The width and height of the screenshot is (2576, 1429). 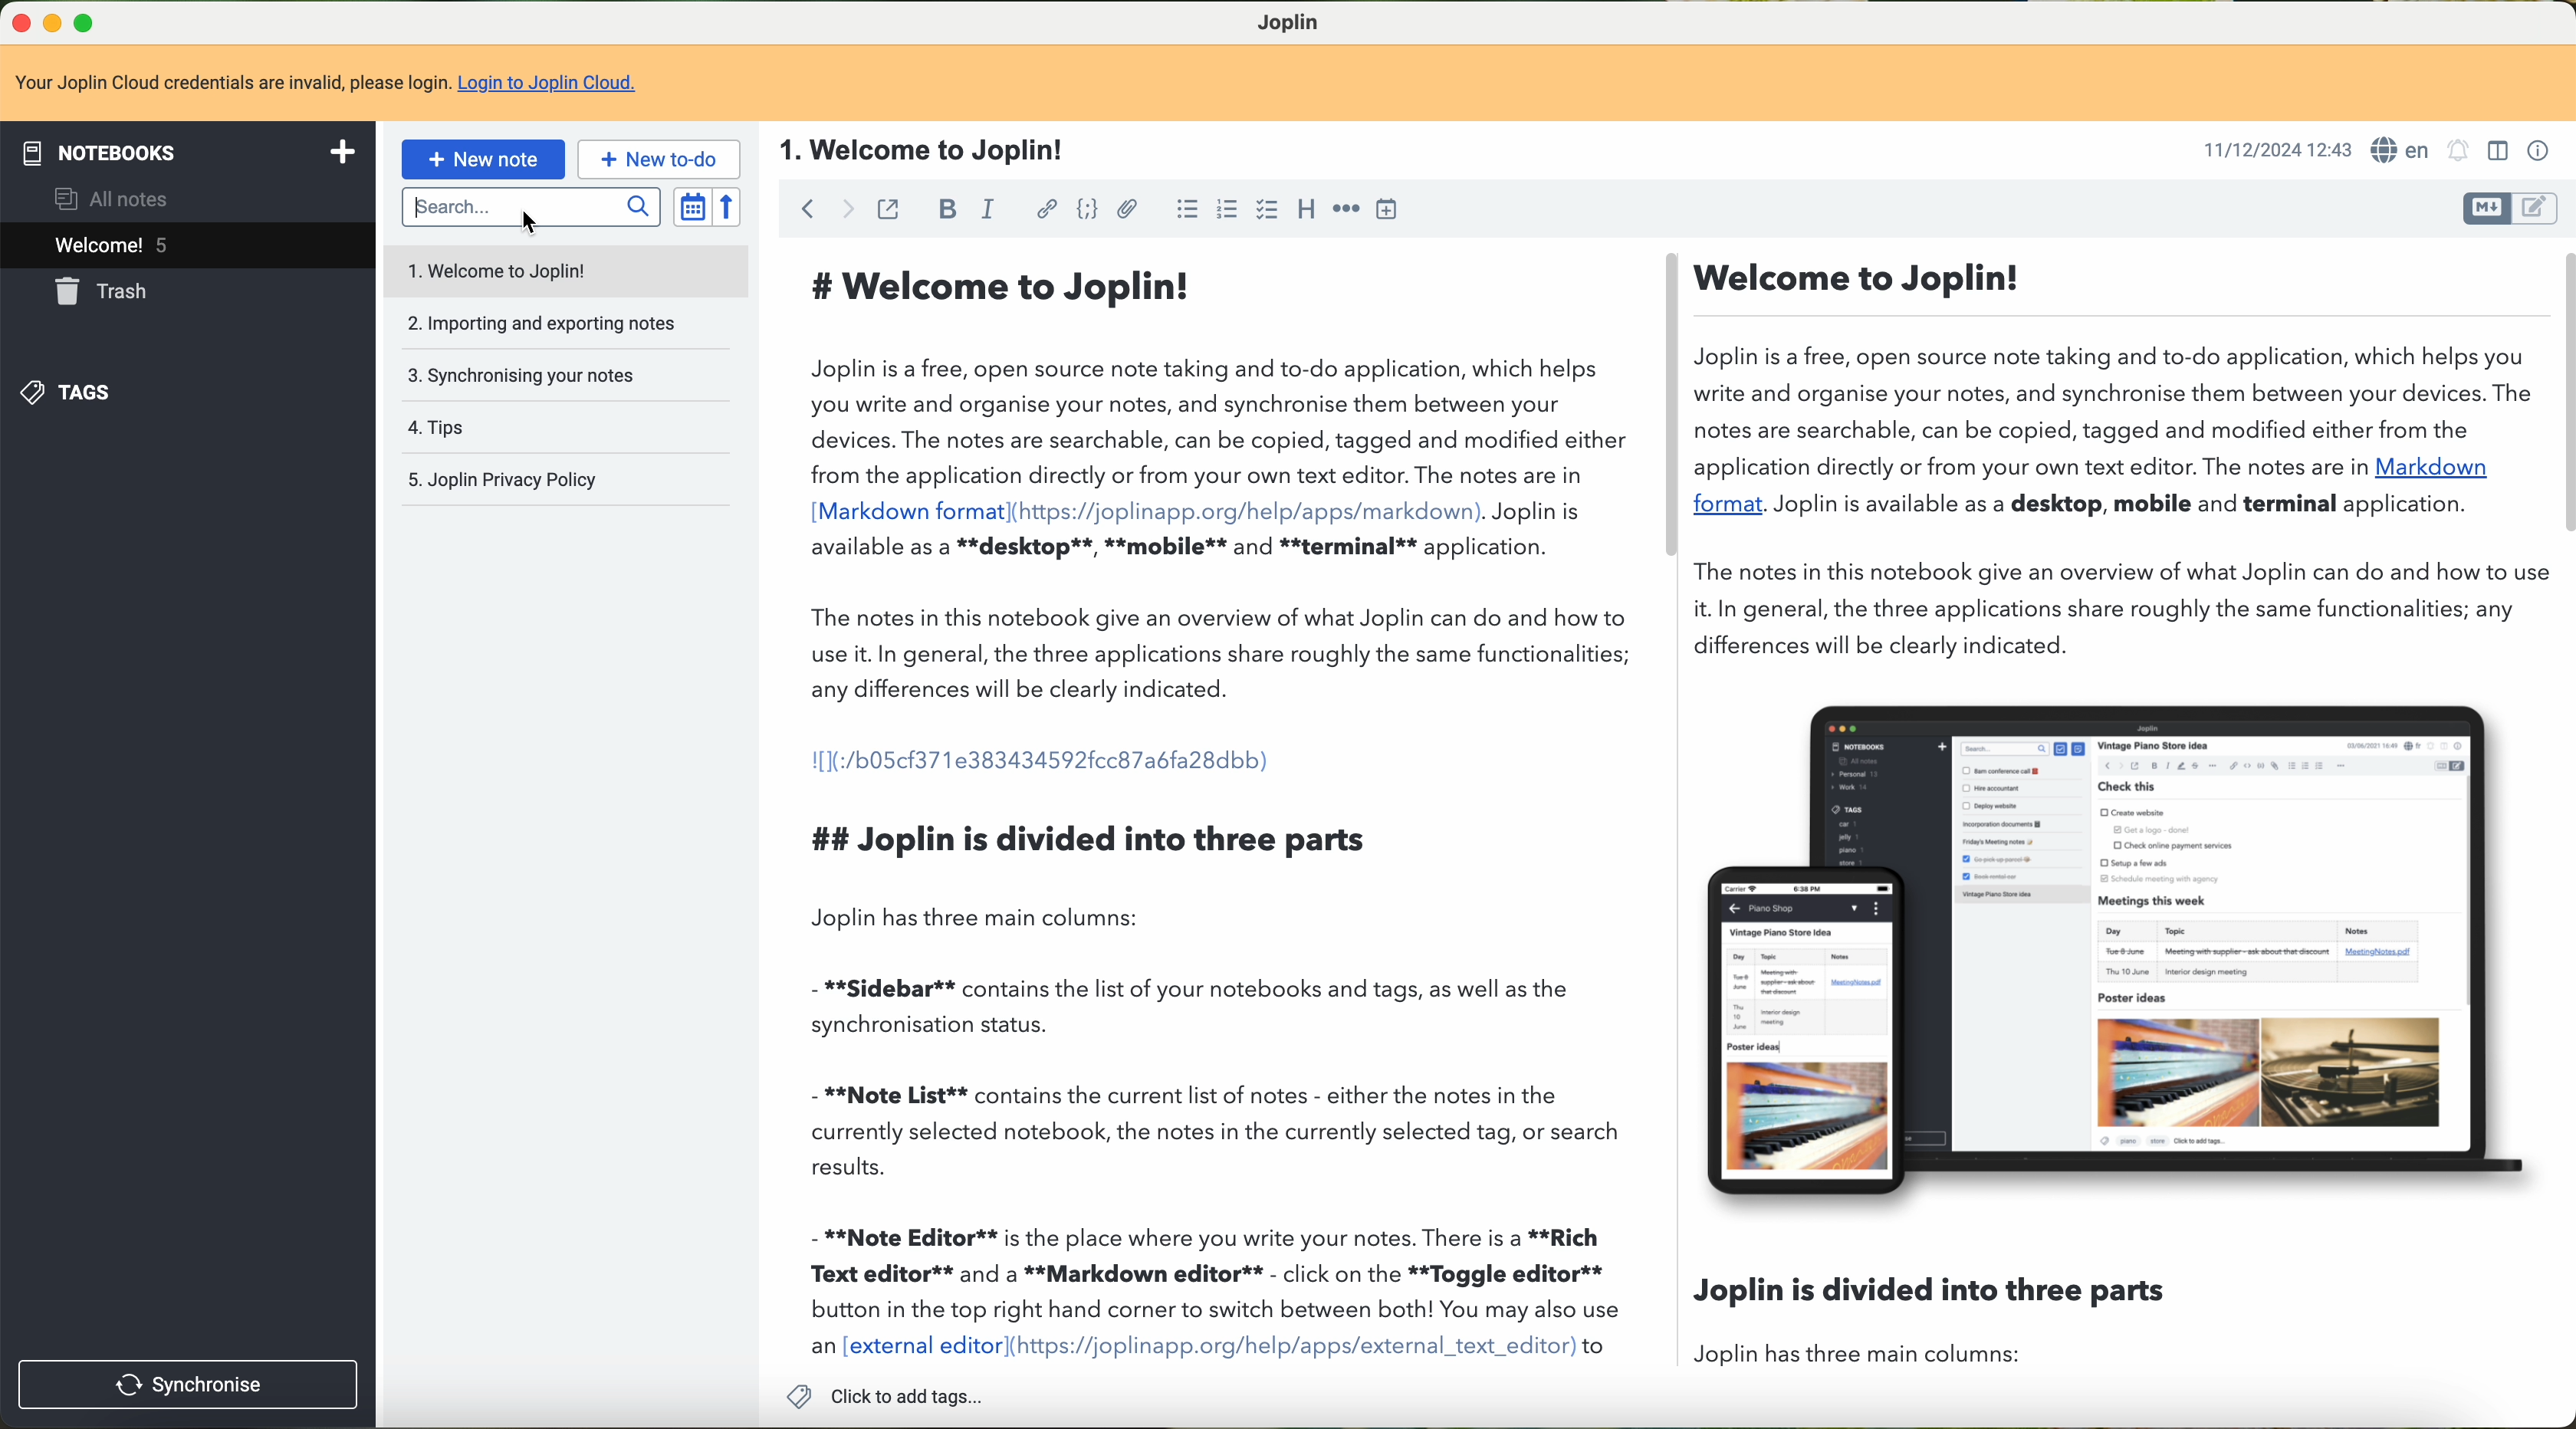 I want to click on new note, so click(x=484, y=159).